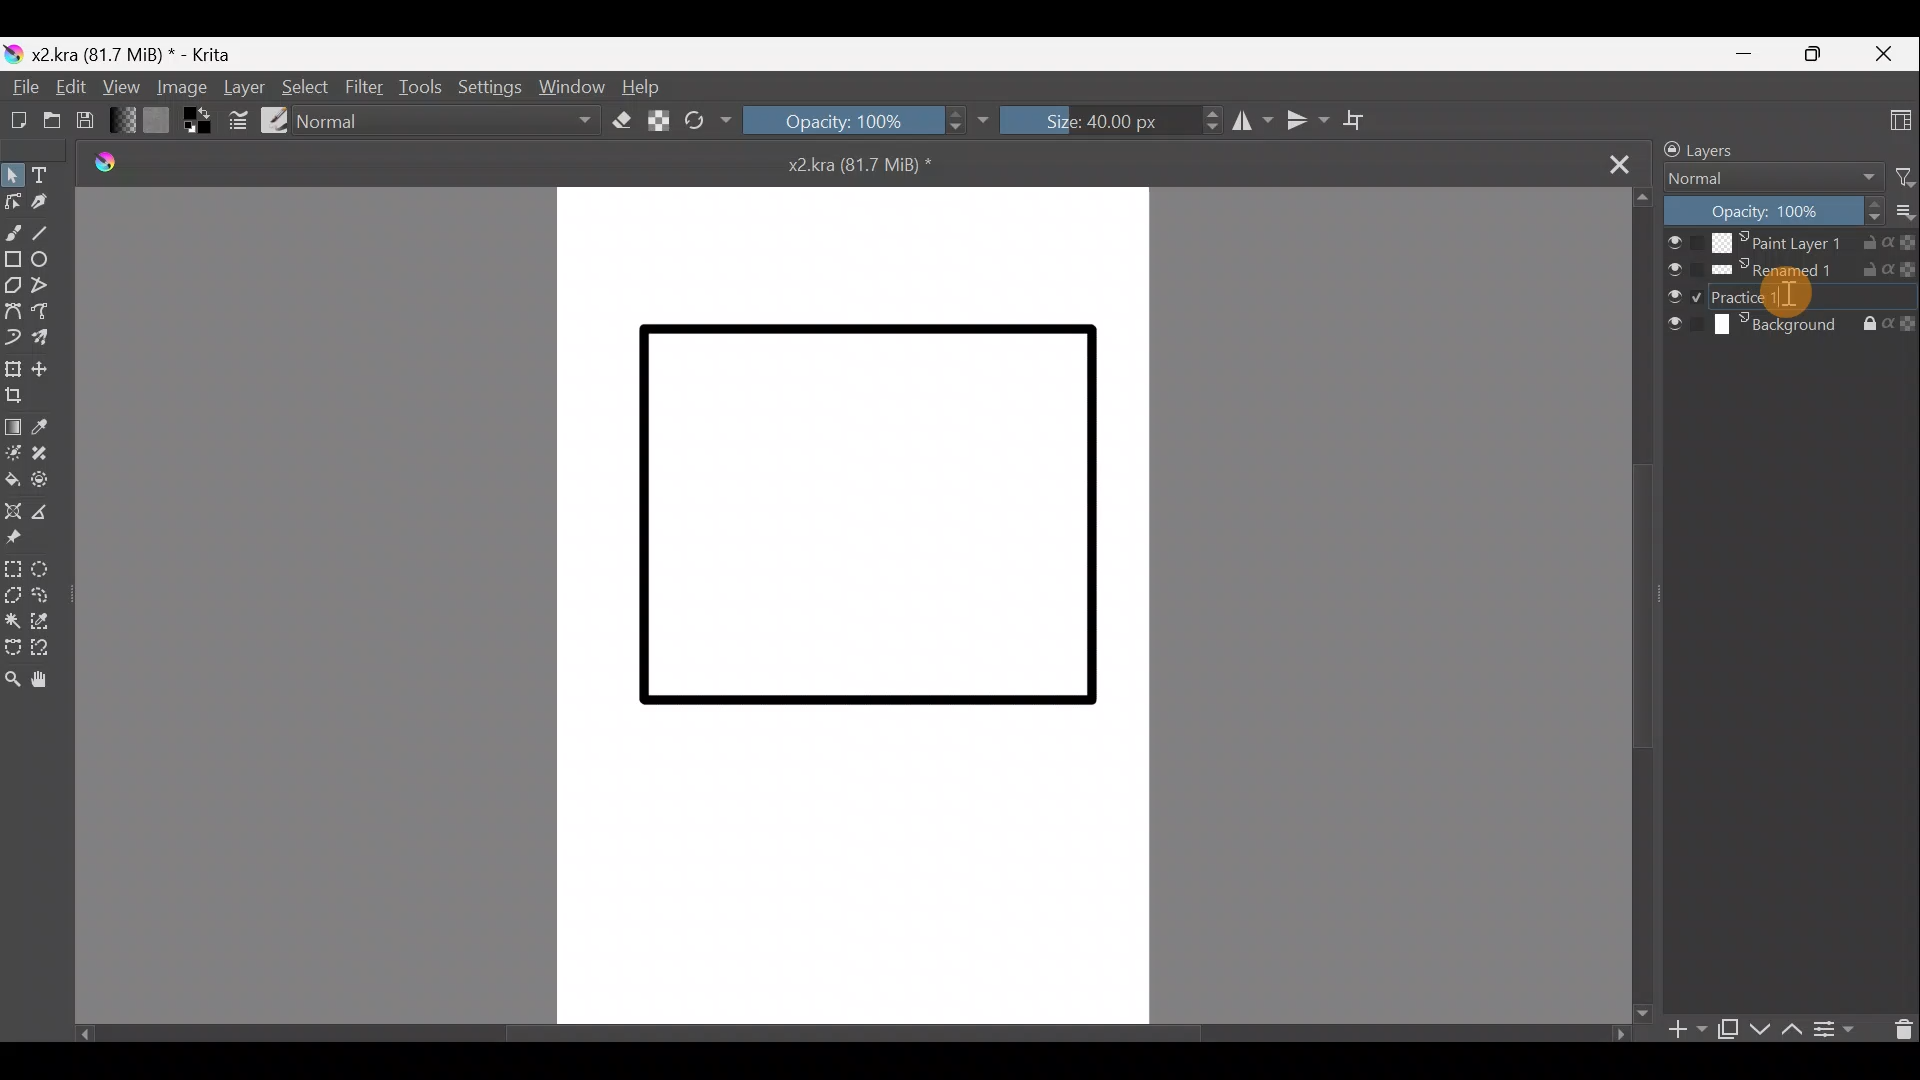 This screenshot has height=1080, width=1920. What do you see at coordinates (1725, 1030) in the screenshot?
I see `Duplicate layer or mask` at bounding box center [1725, 1030].